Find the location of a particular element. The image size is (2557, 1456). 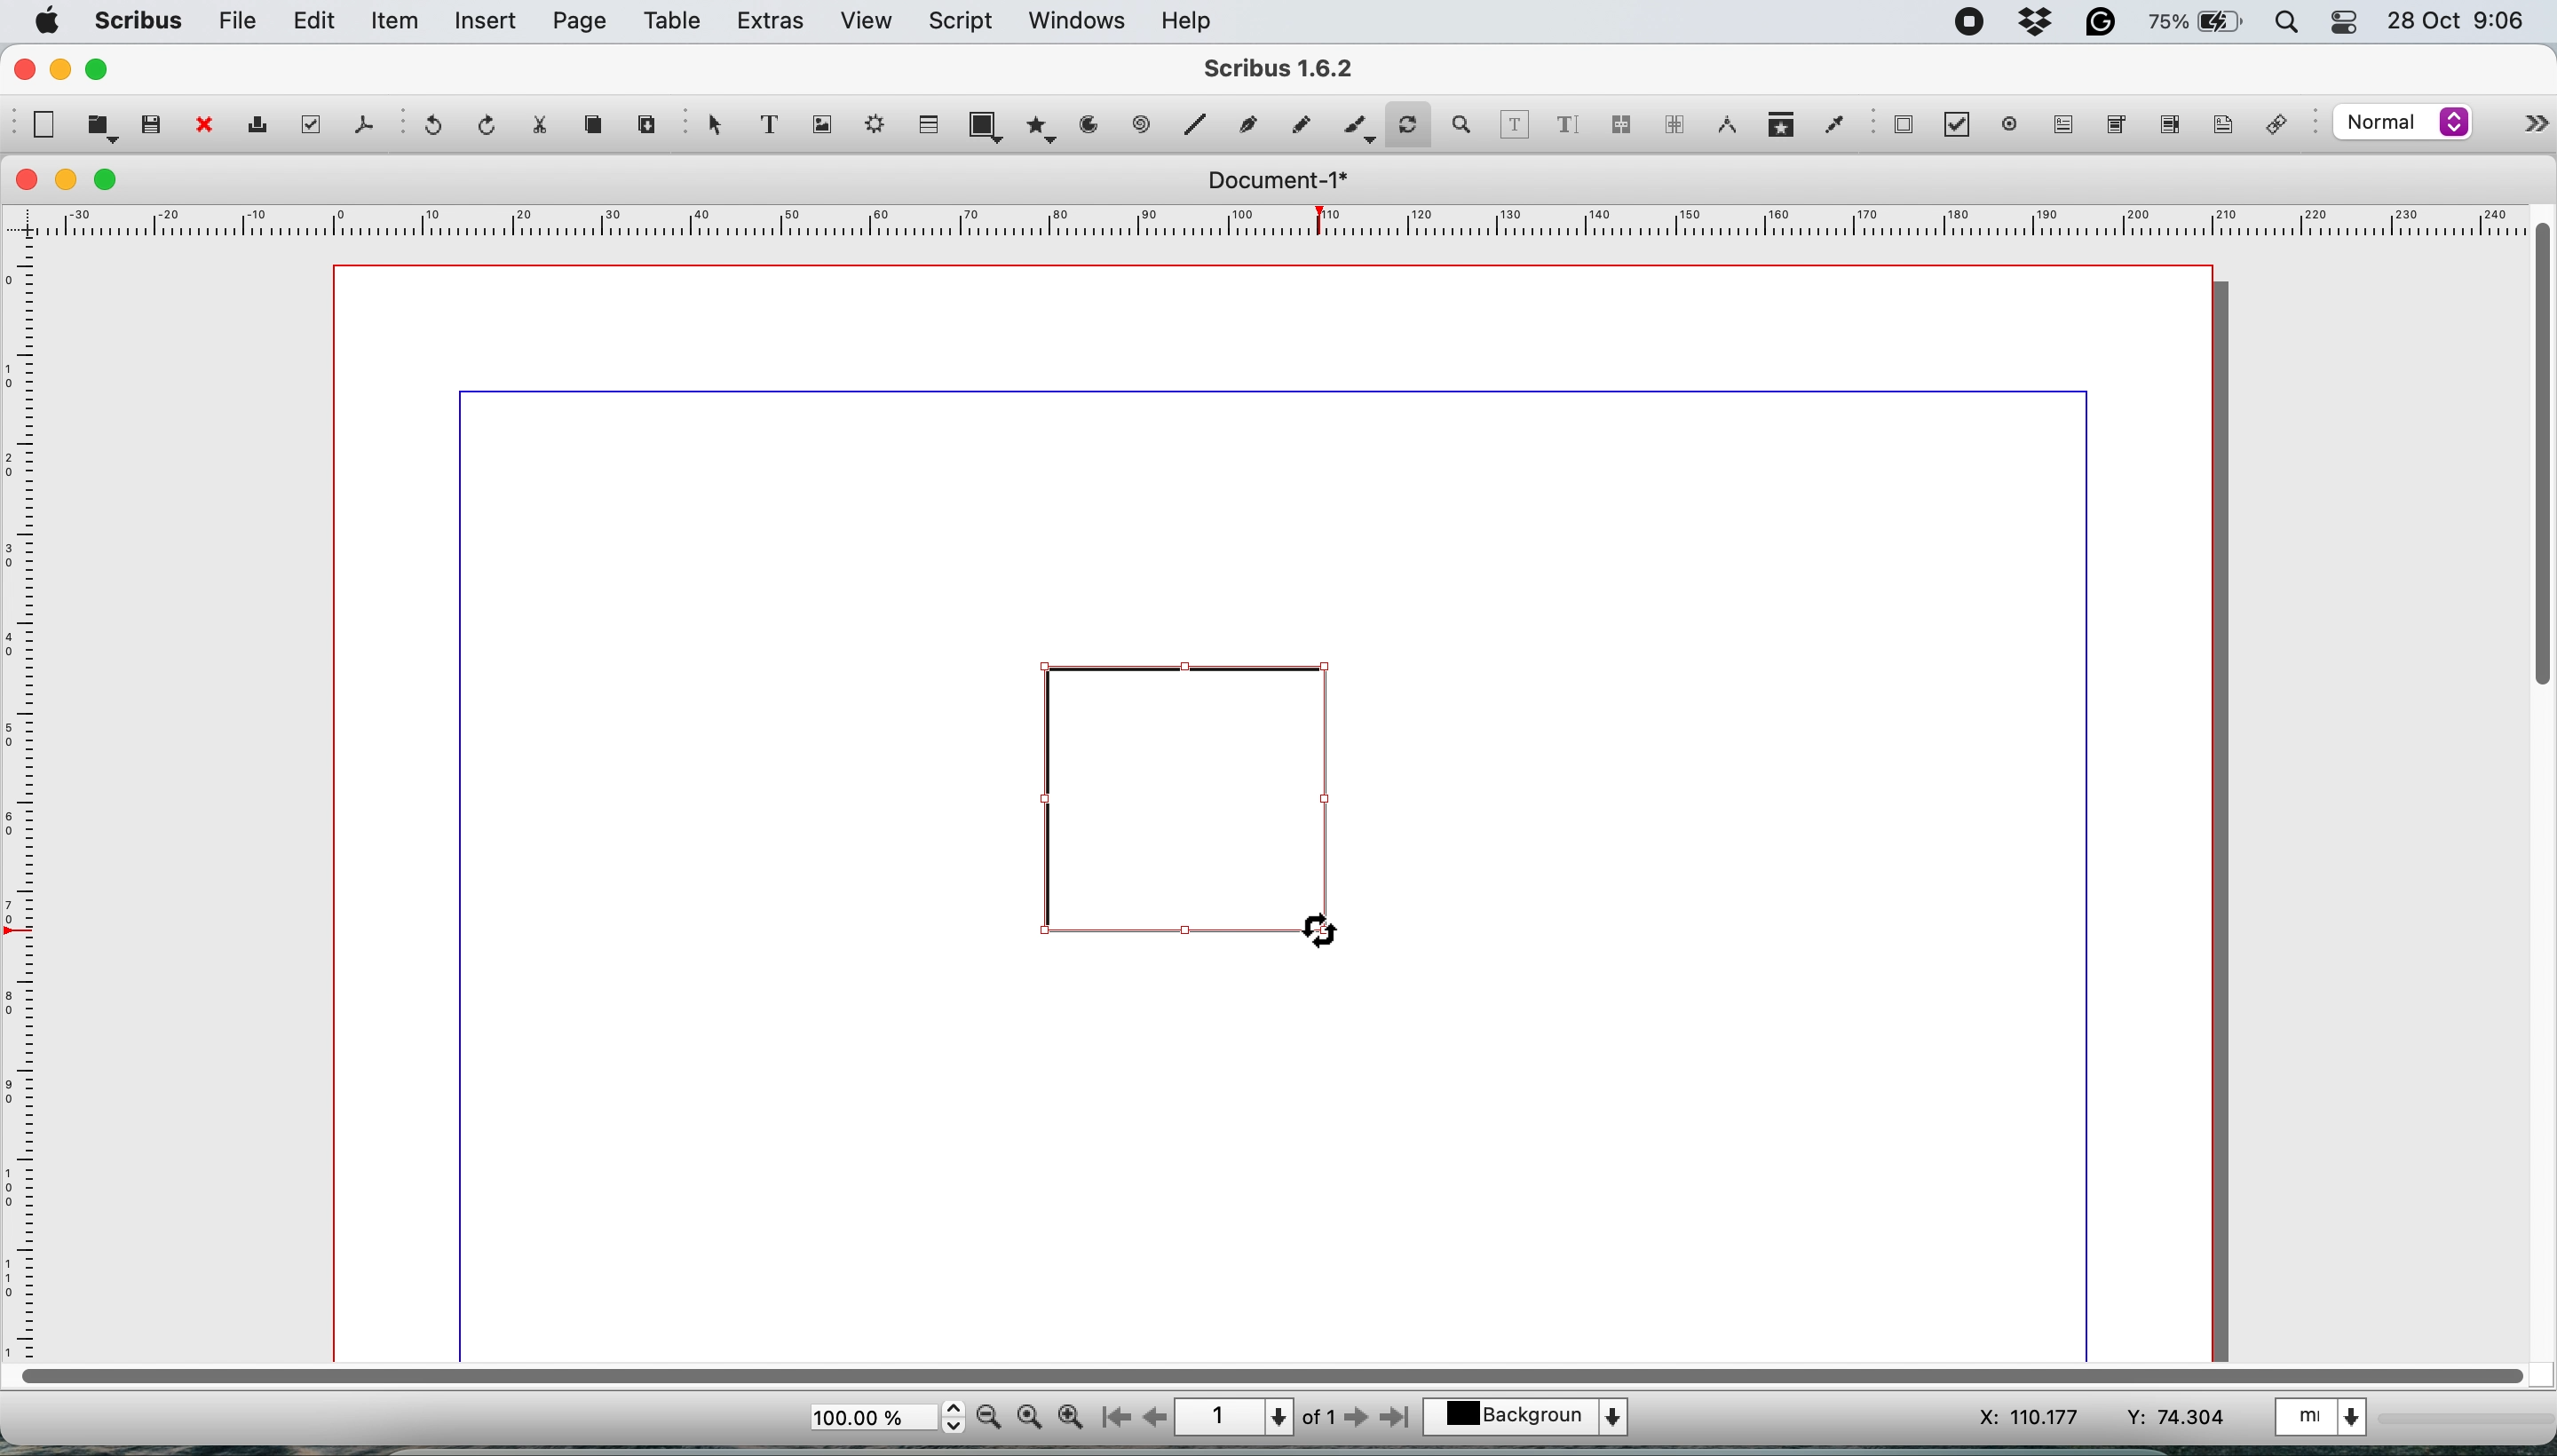

horizontal scroll bar is located at coordinates (1264, 1373).